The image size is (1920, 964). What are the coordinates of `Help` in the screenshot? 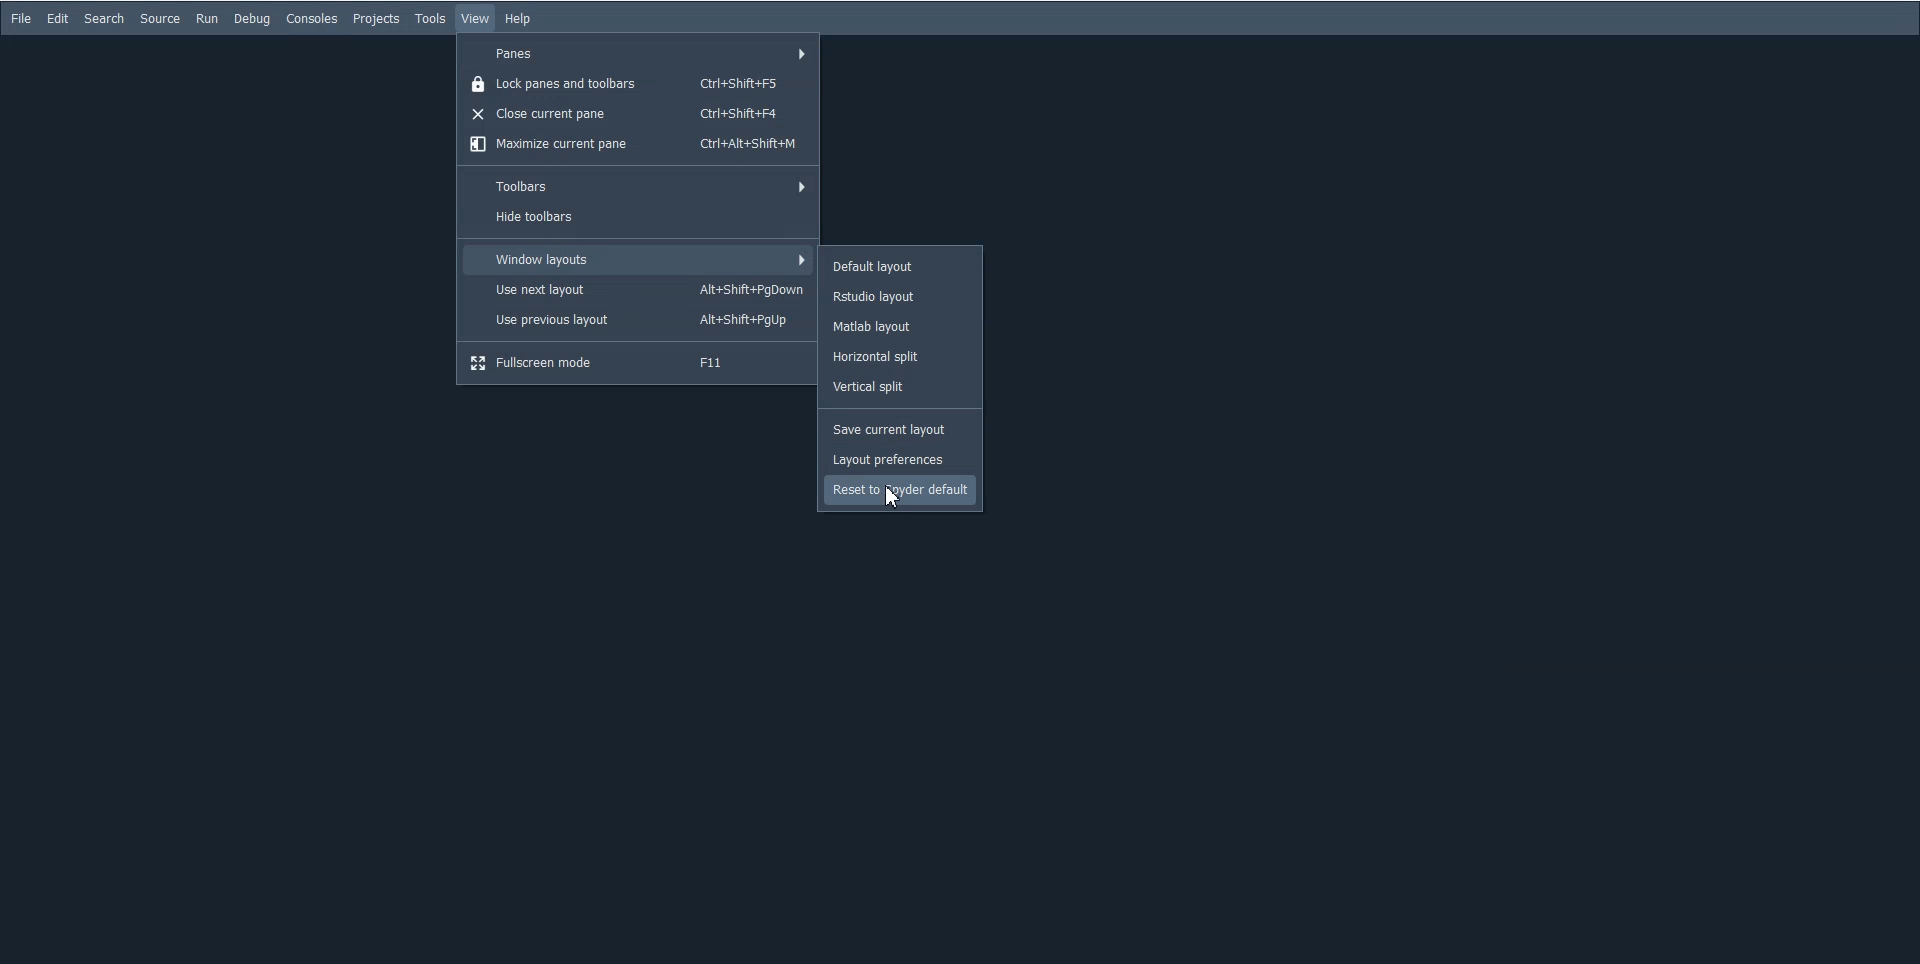 It's located at (517, 18).